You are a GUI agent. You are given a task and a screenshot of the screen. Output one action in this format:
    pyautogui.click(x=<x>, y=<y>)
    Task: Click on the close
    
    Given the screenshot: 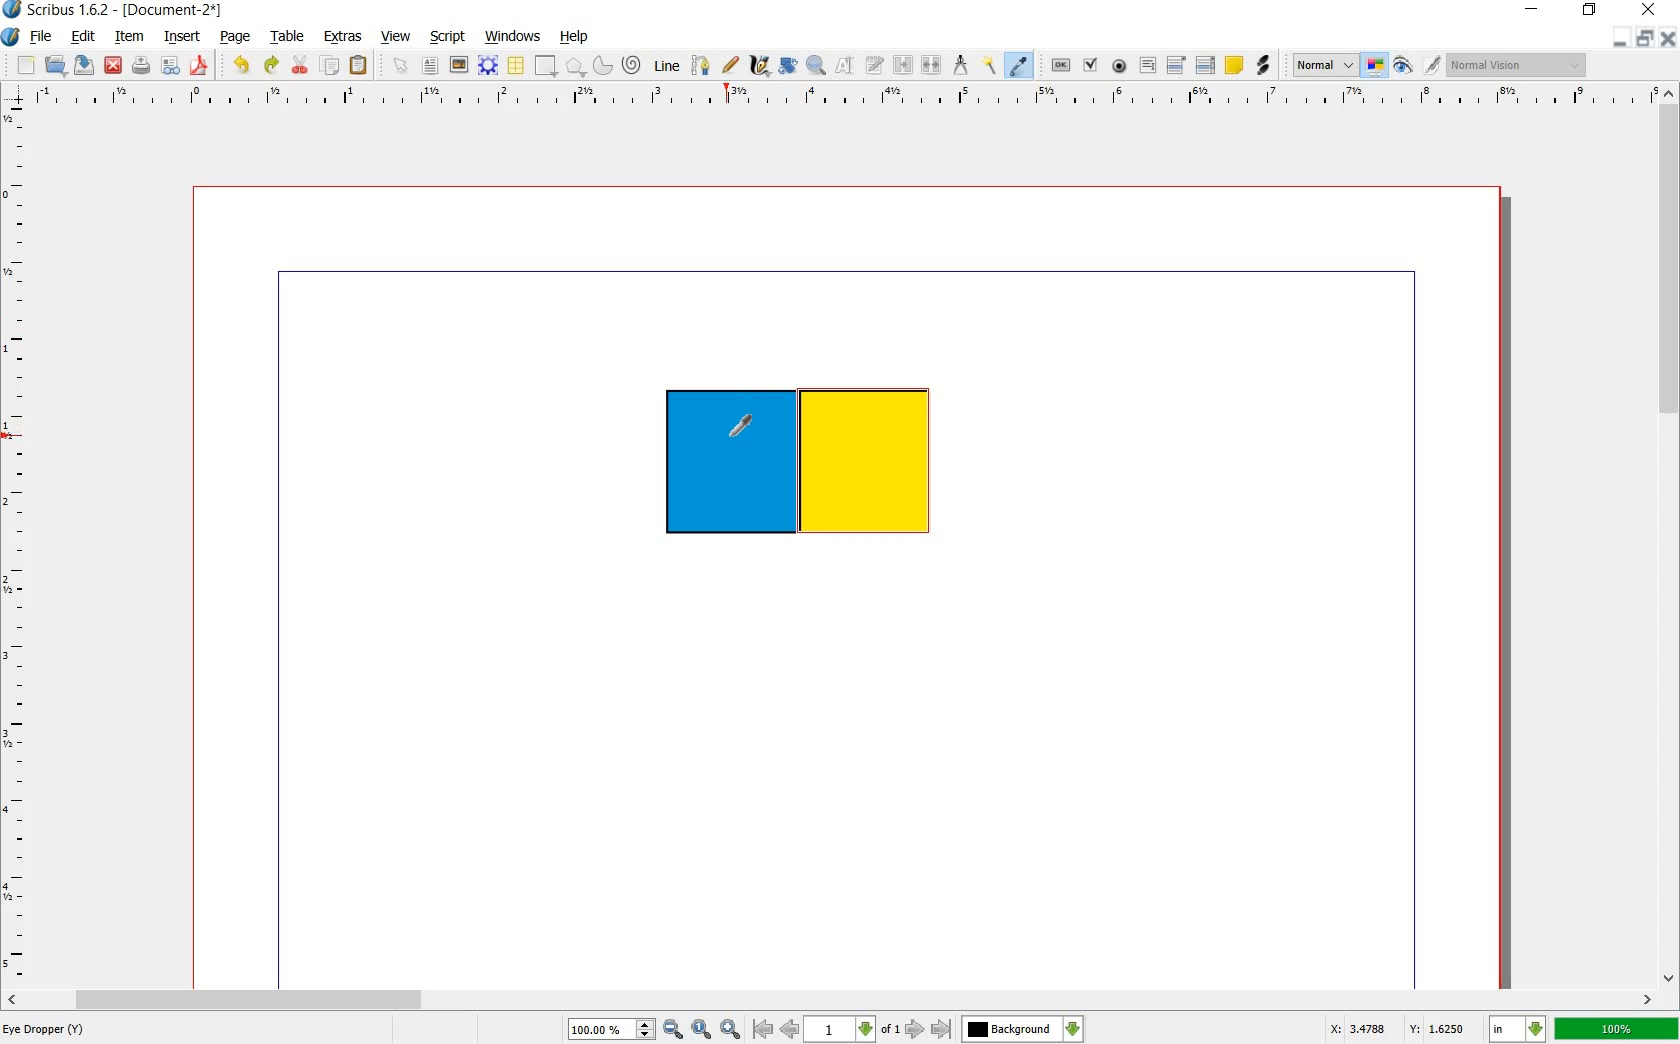 What is the action you would take?
    pyautogui.click(x=1650, y=8)
    